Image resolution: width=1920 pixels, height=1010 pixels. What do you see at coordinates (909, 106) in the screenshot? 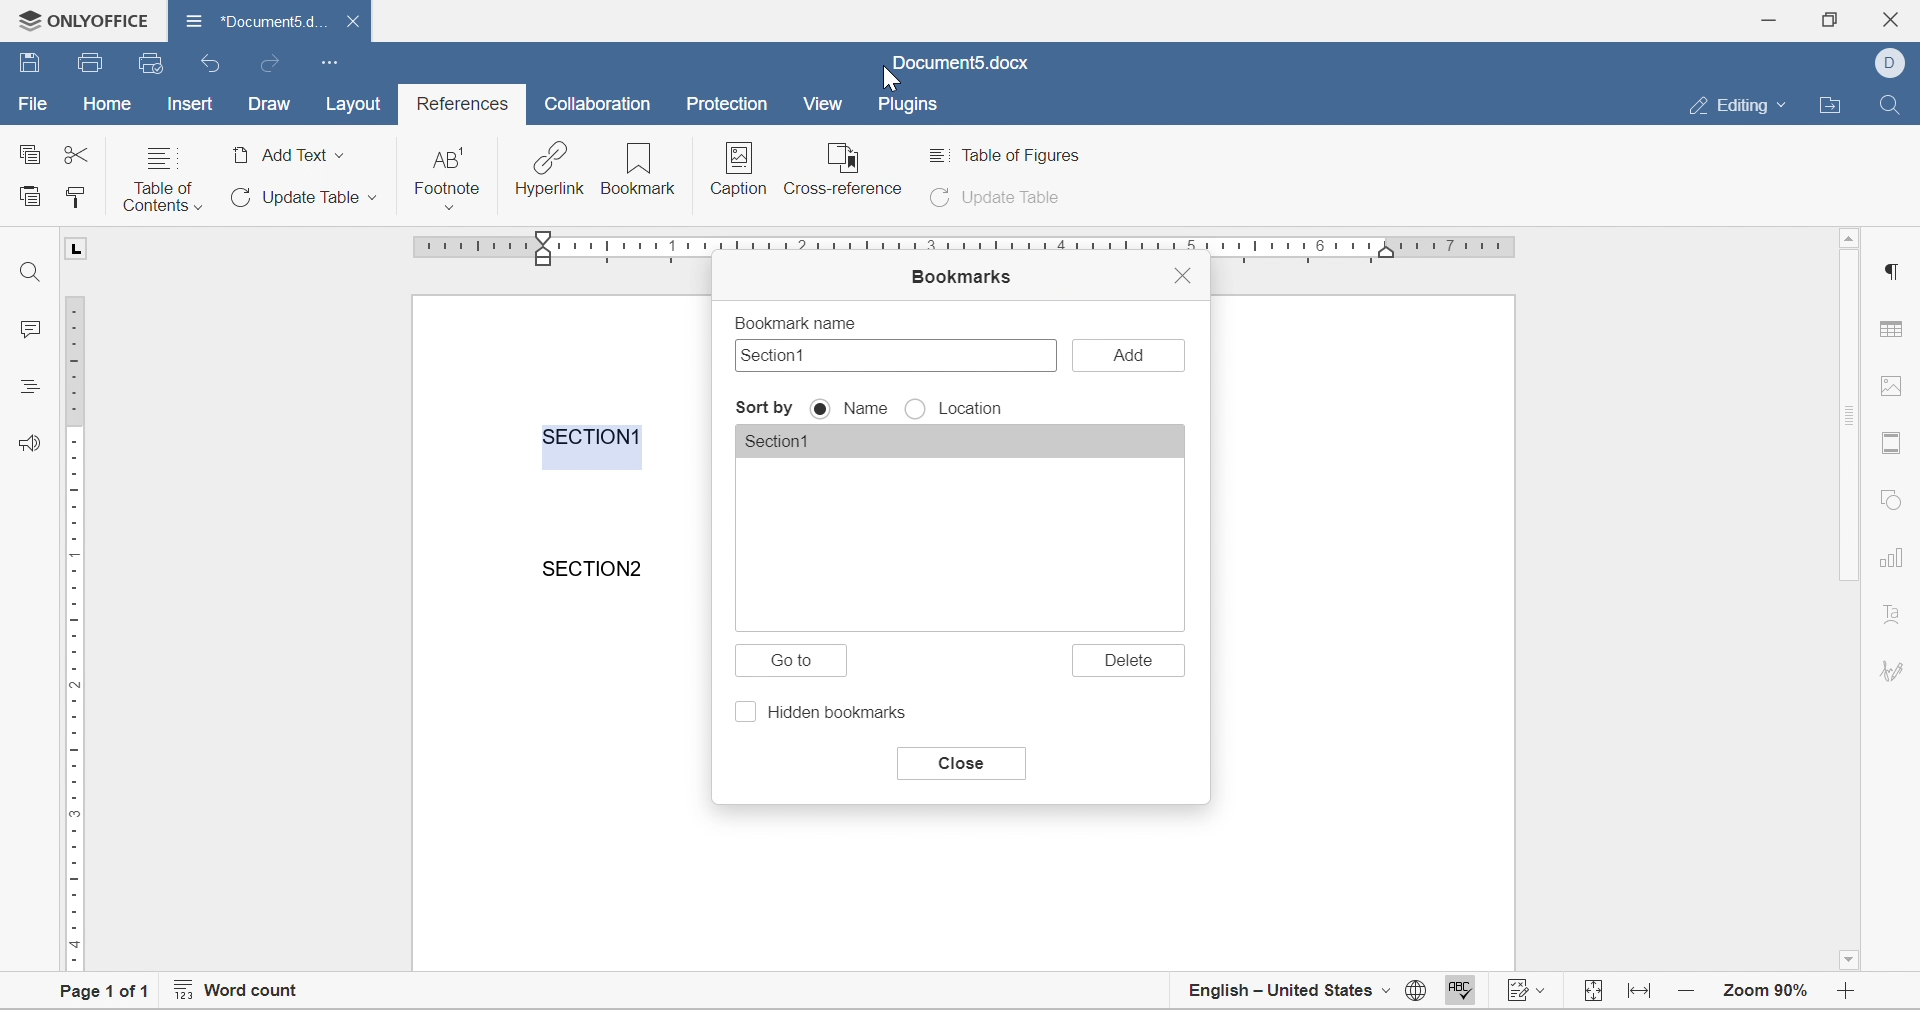
I see `plugins` at bounding box center [909, 106].